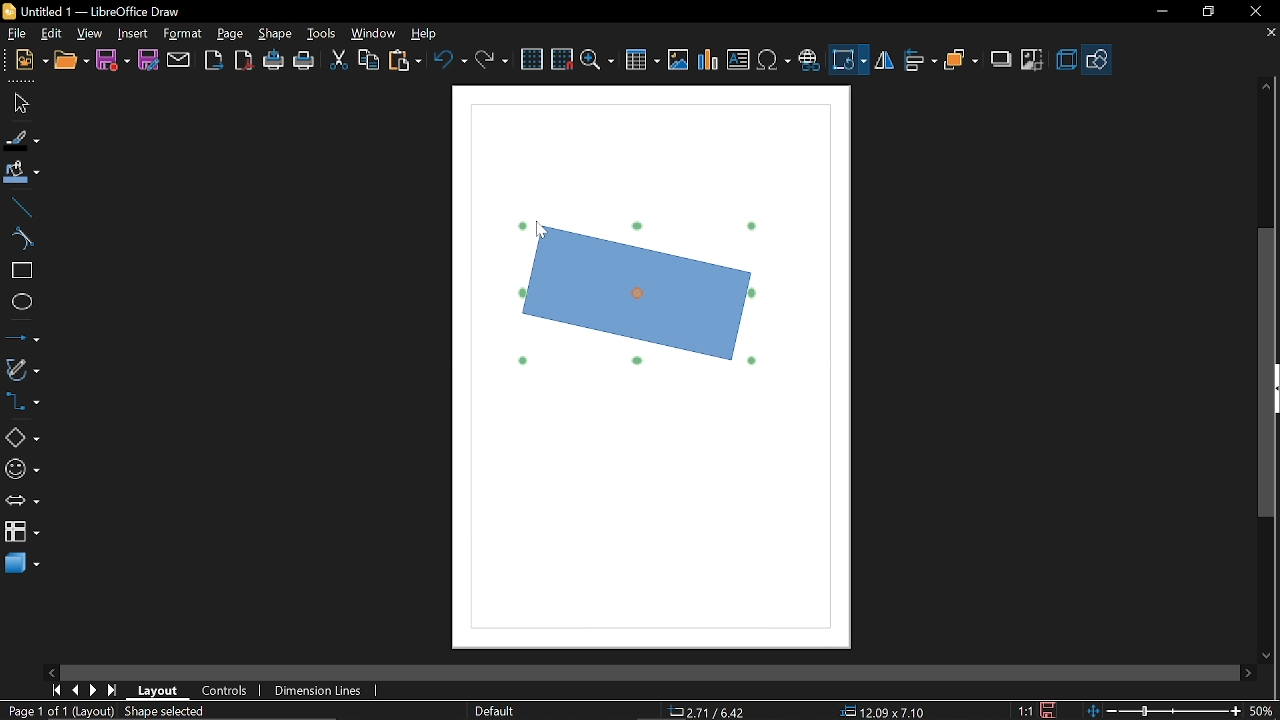 This screenshot has height=720, width=1280. Describe the element at coordinates (22, 564) in the screenshot. I see `3d shapes` at that location.